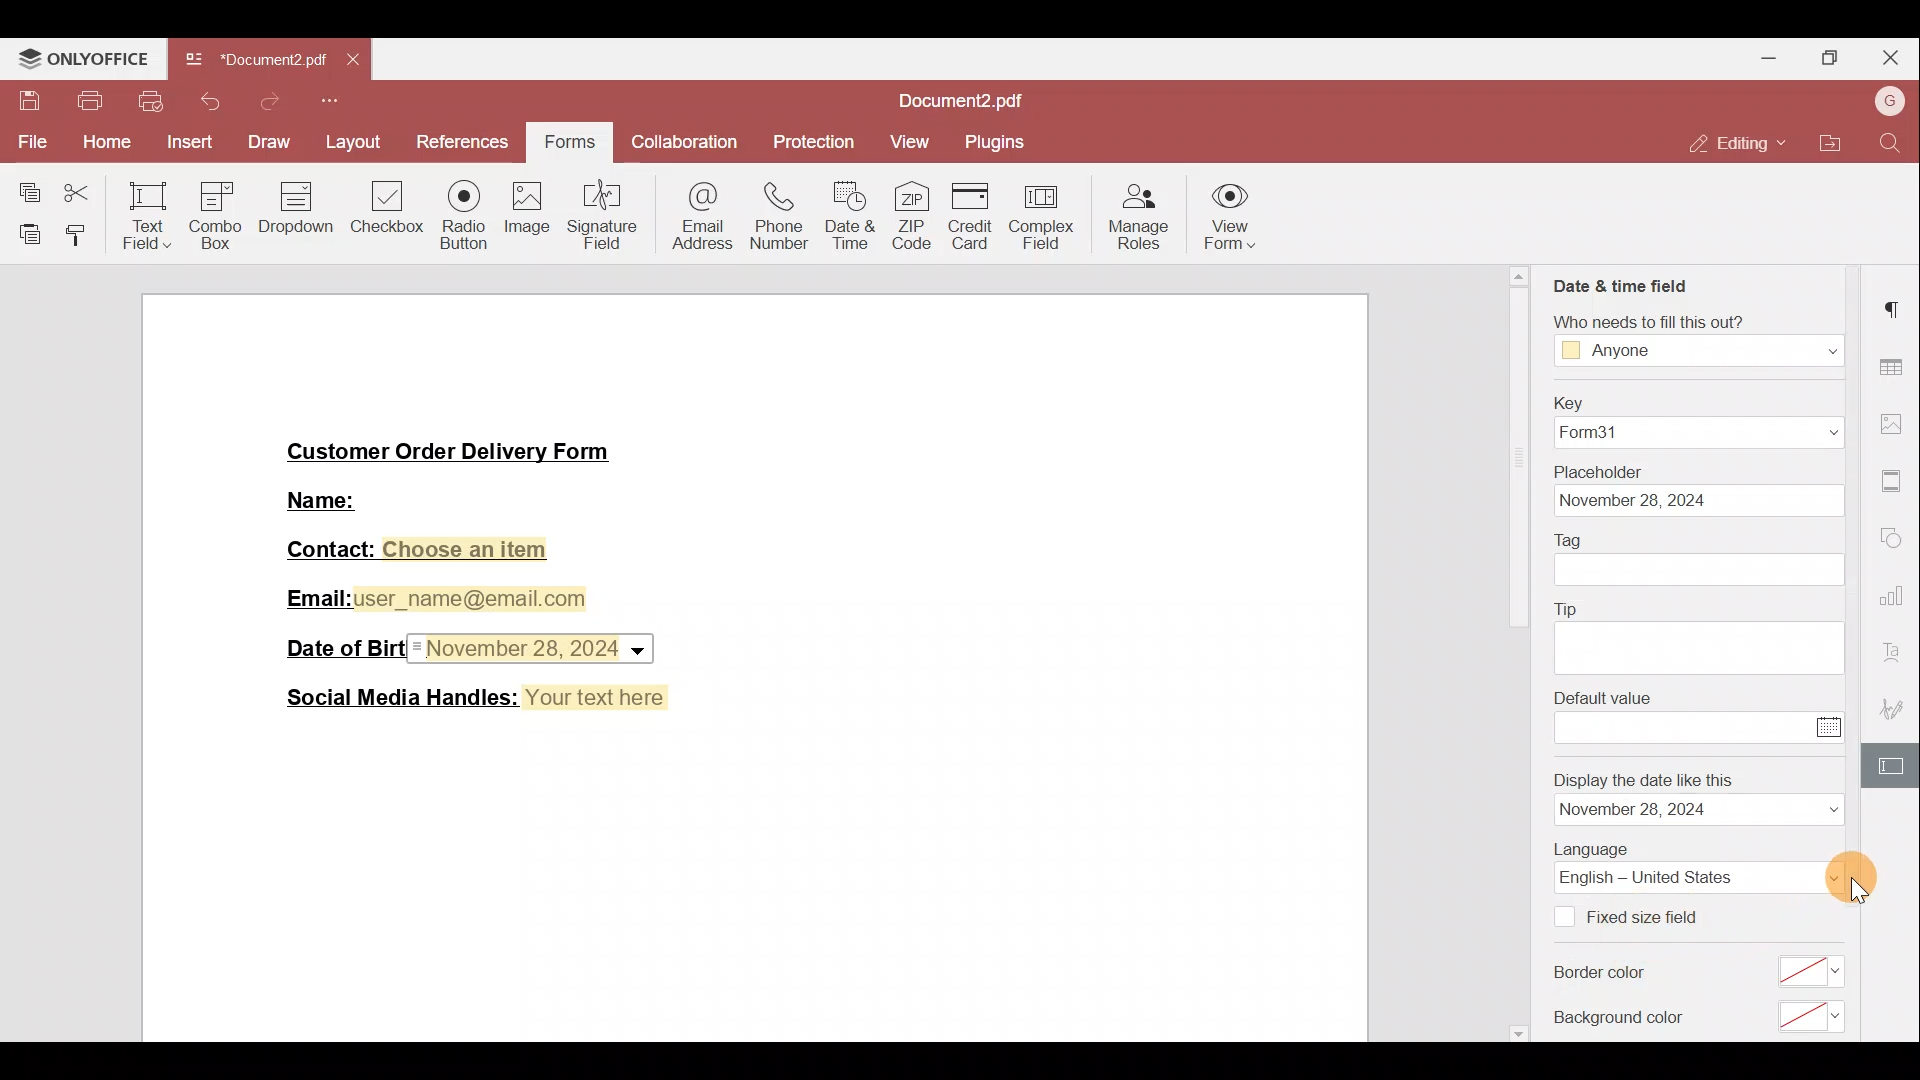 This screenshot has height=1080, width=1920. I want to click on Key, so click(1571, 404).